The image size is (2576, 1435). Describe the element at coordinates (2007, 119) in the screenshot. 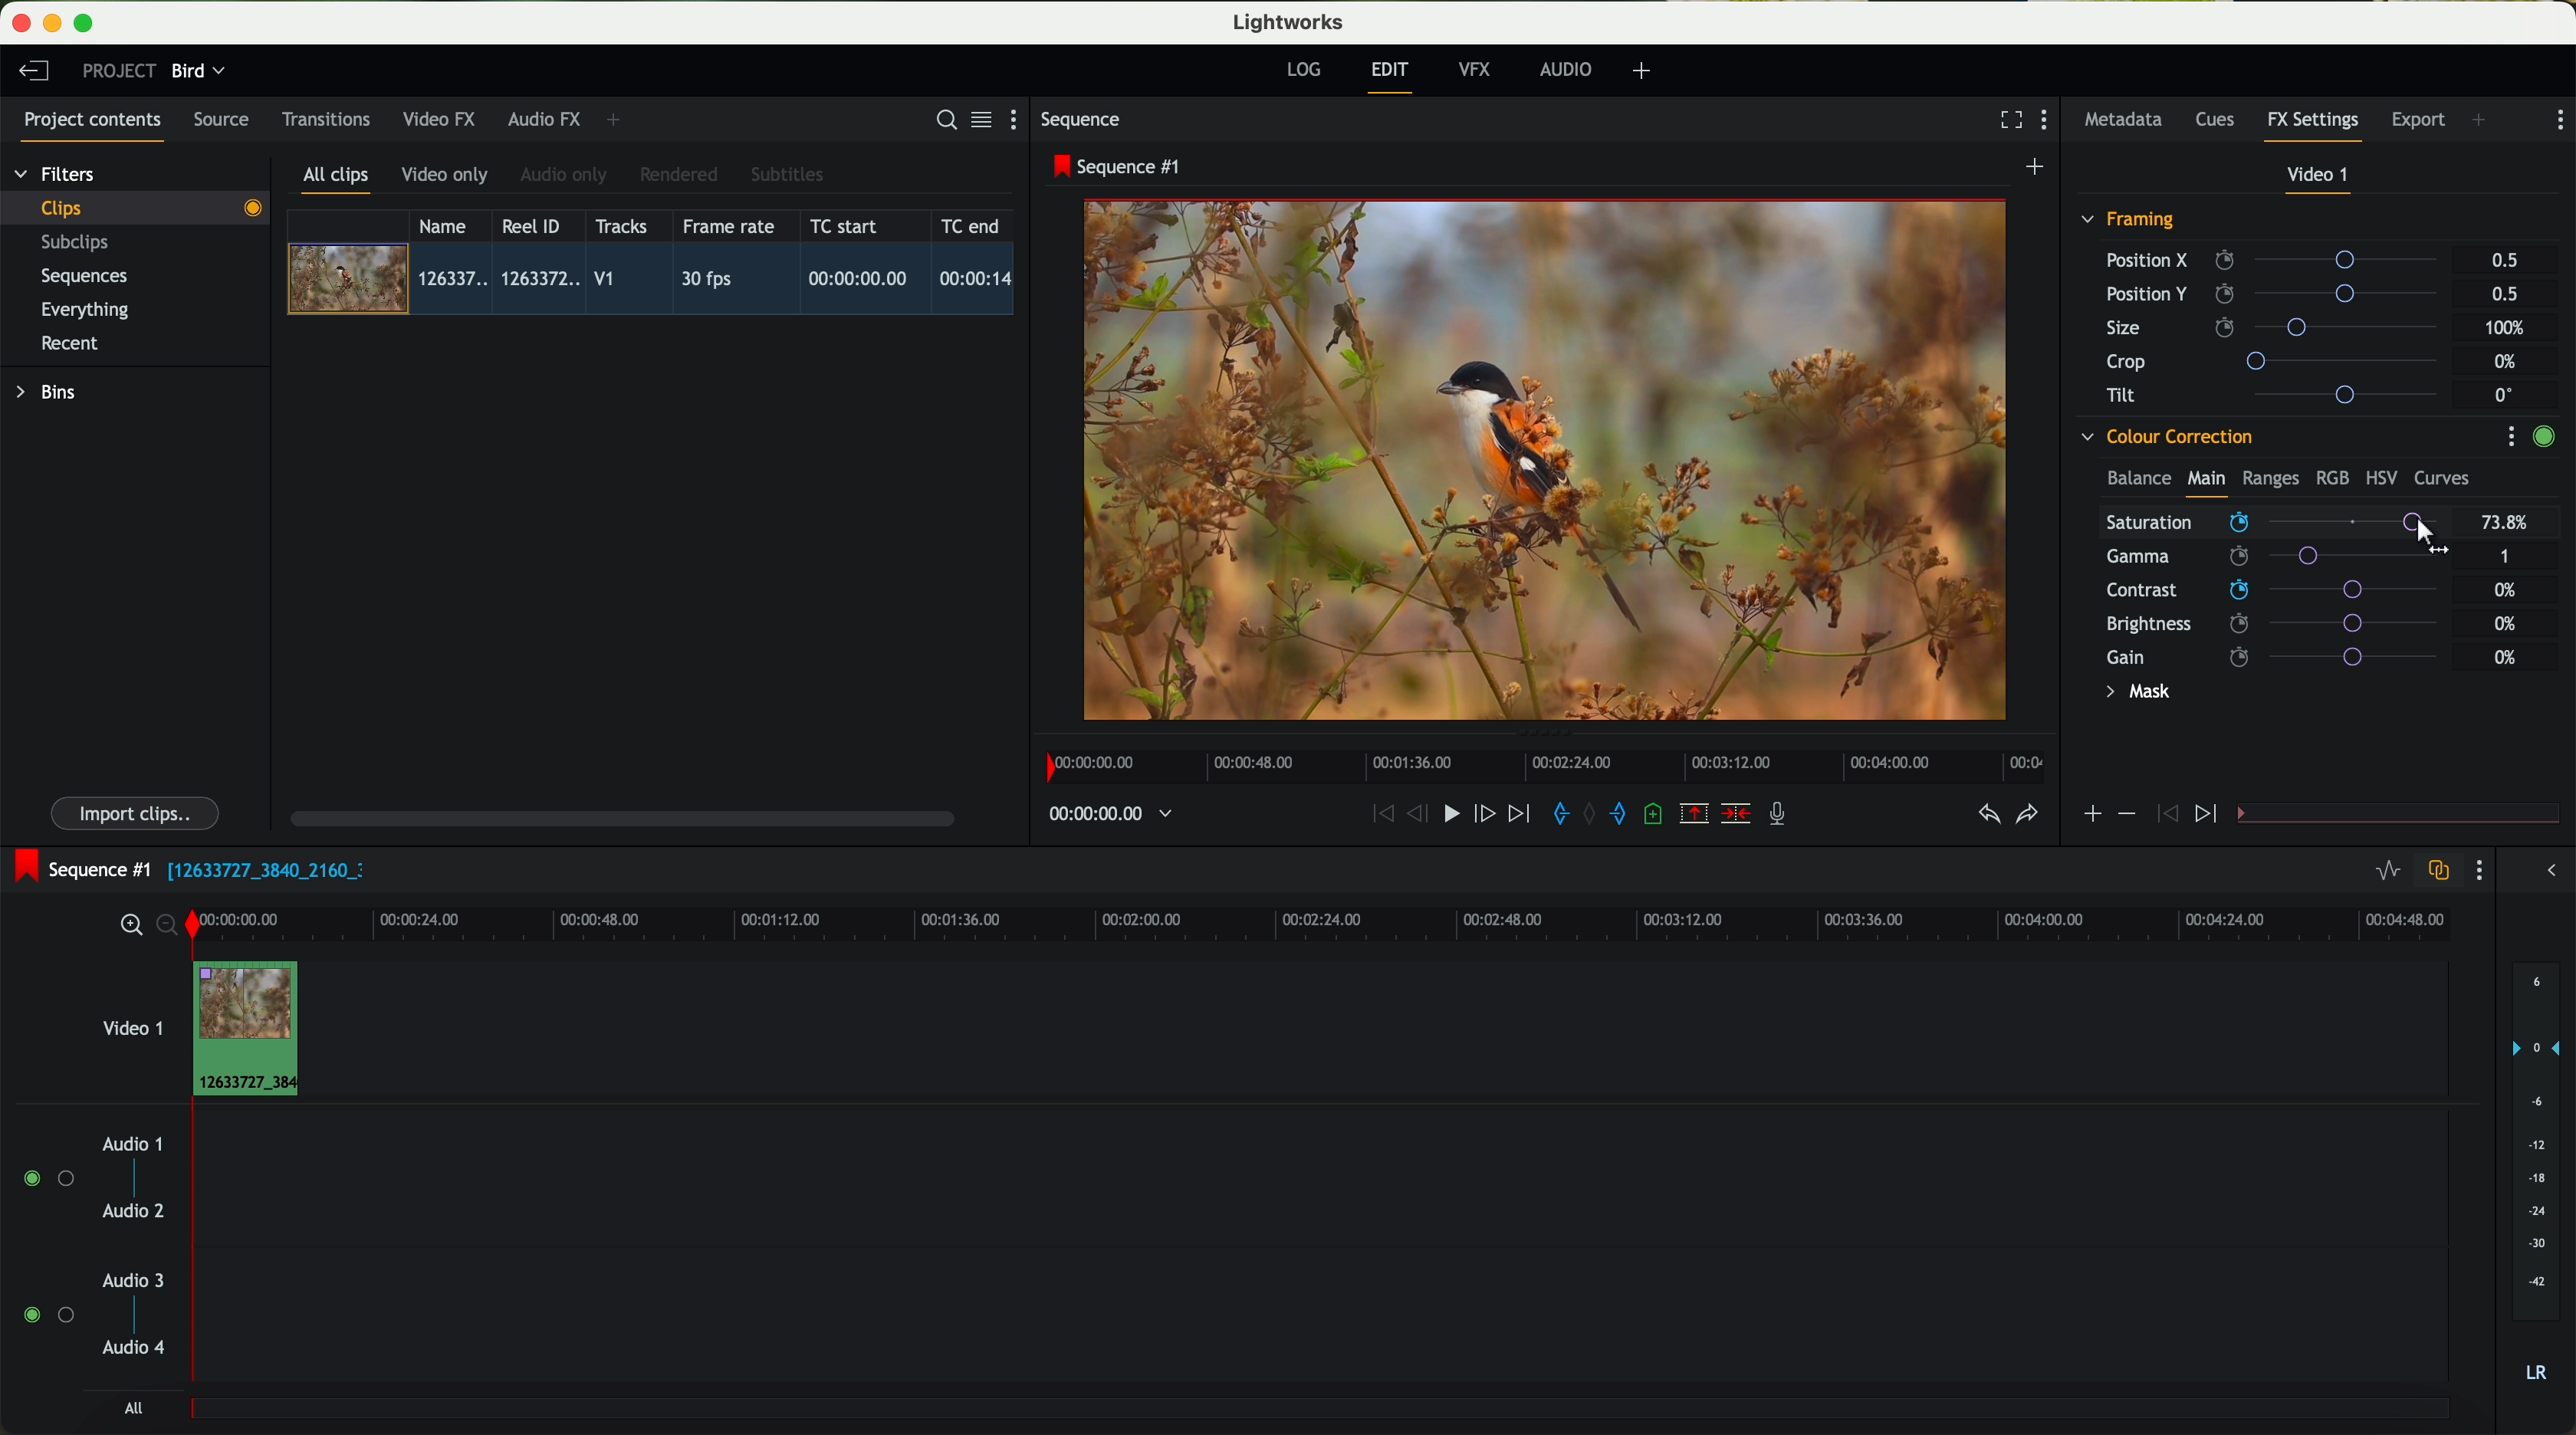

I see `fullscreen` at that location.